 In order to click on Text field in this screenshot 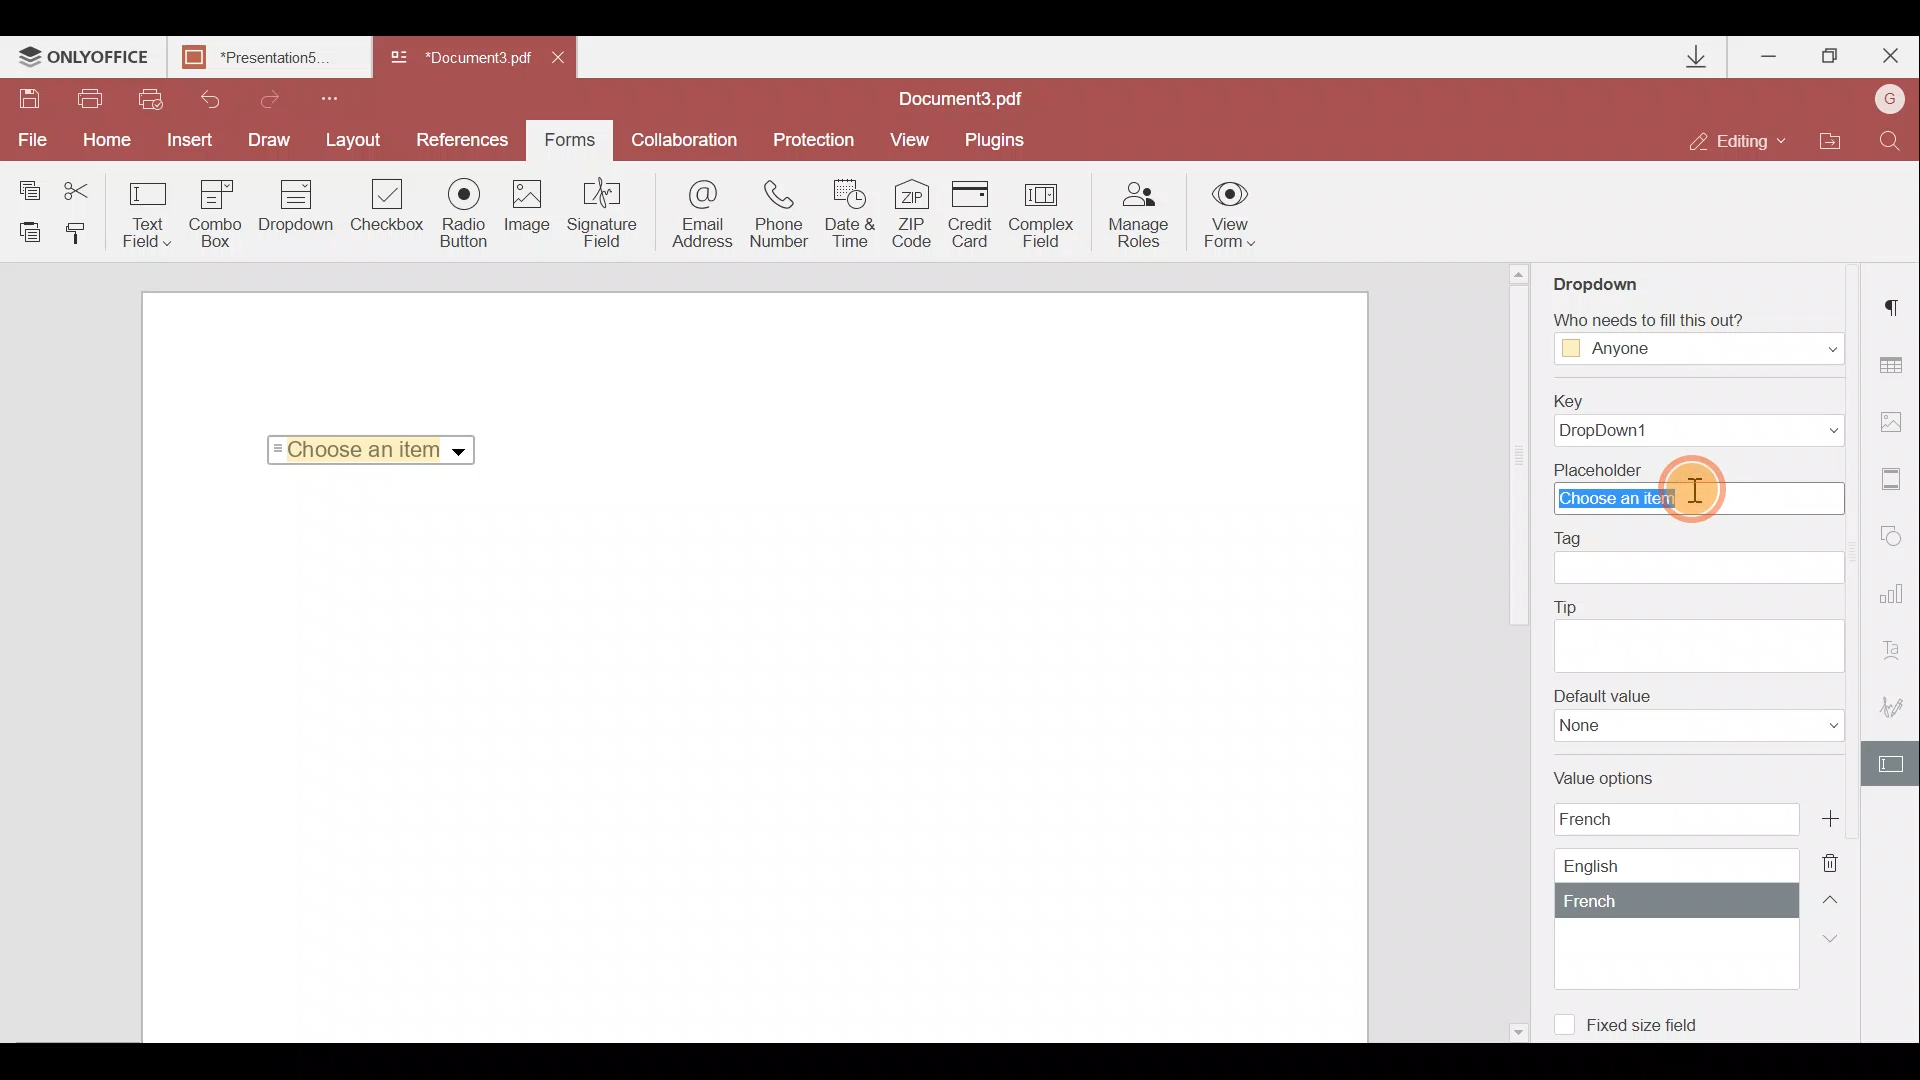, I will do `click(148, 214)`.